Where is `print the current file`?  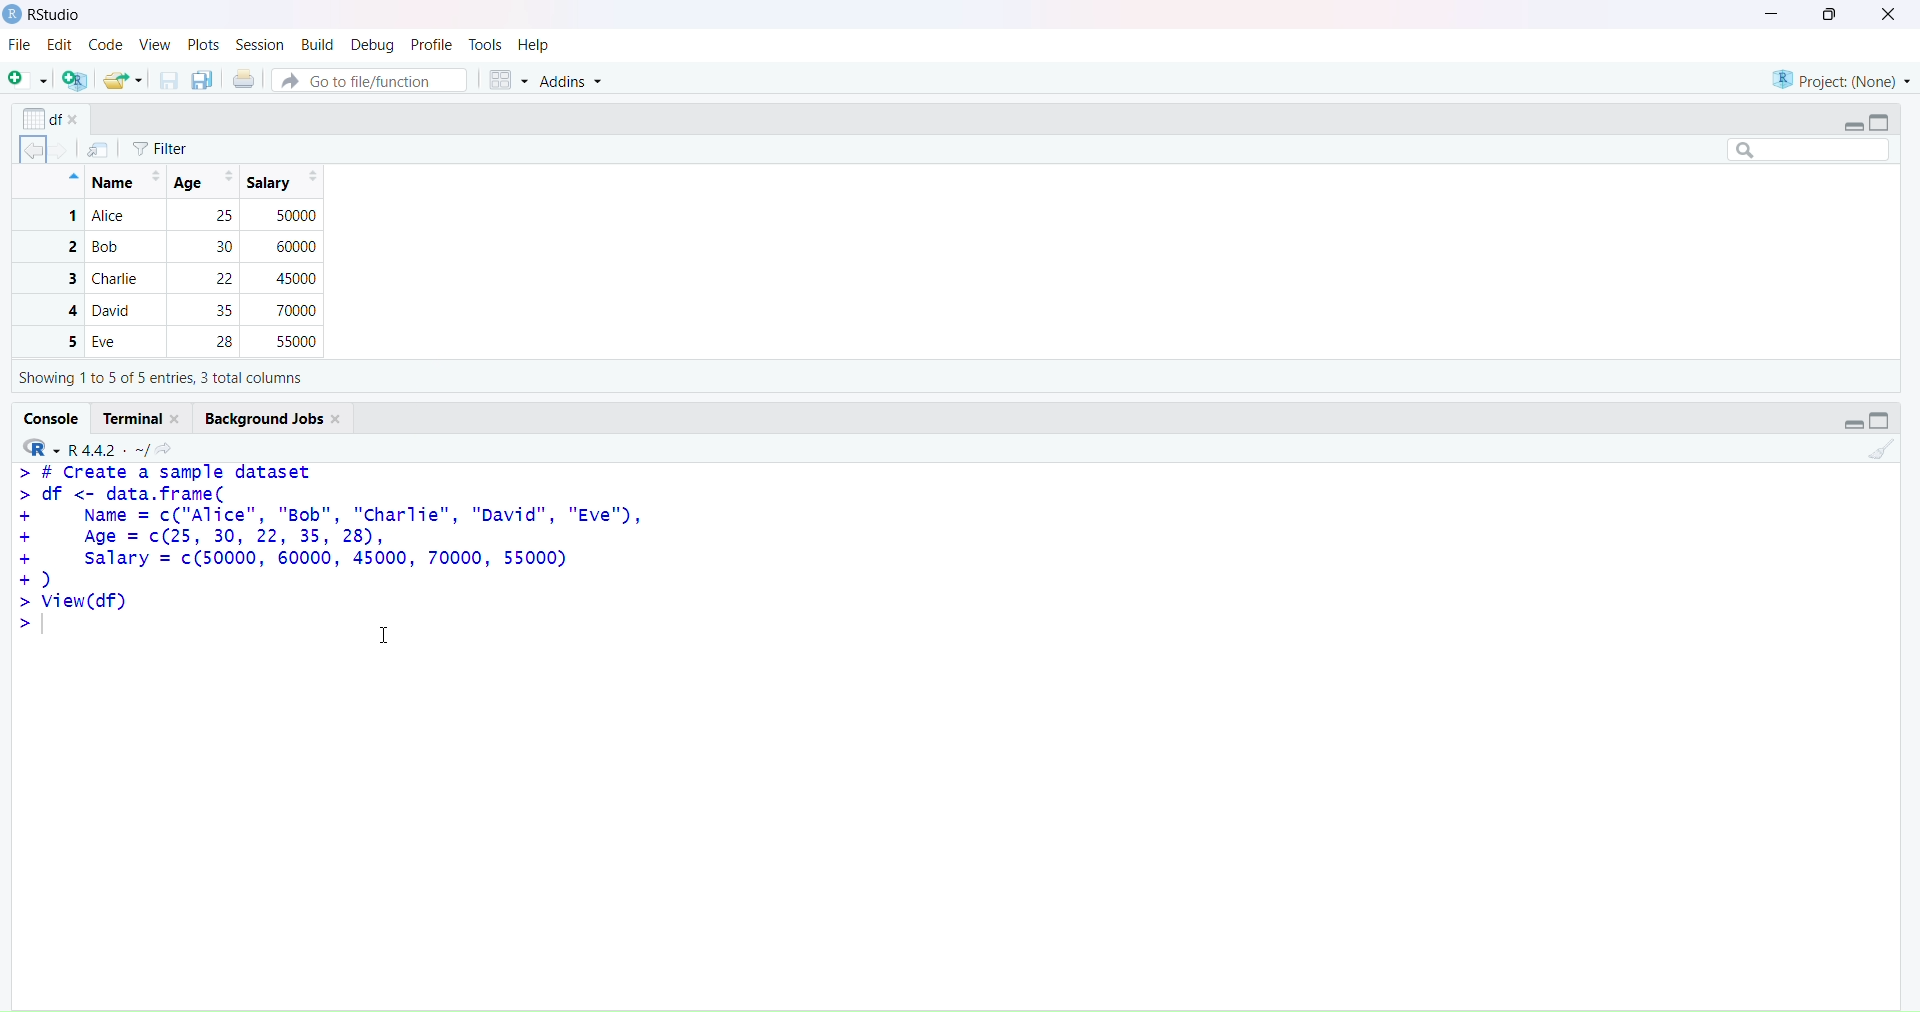
print the current file is located at coordinates (244, 78).